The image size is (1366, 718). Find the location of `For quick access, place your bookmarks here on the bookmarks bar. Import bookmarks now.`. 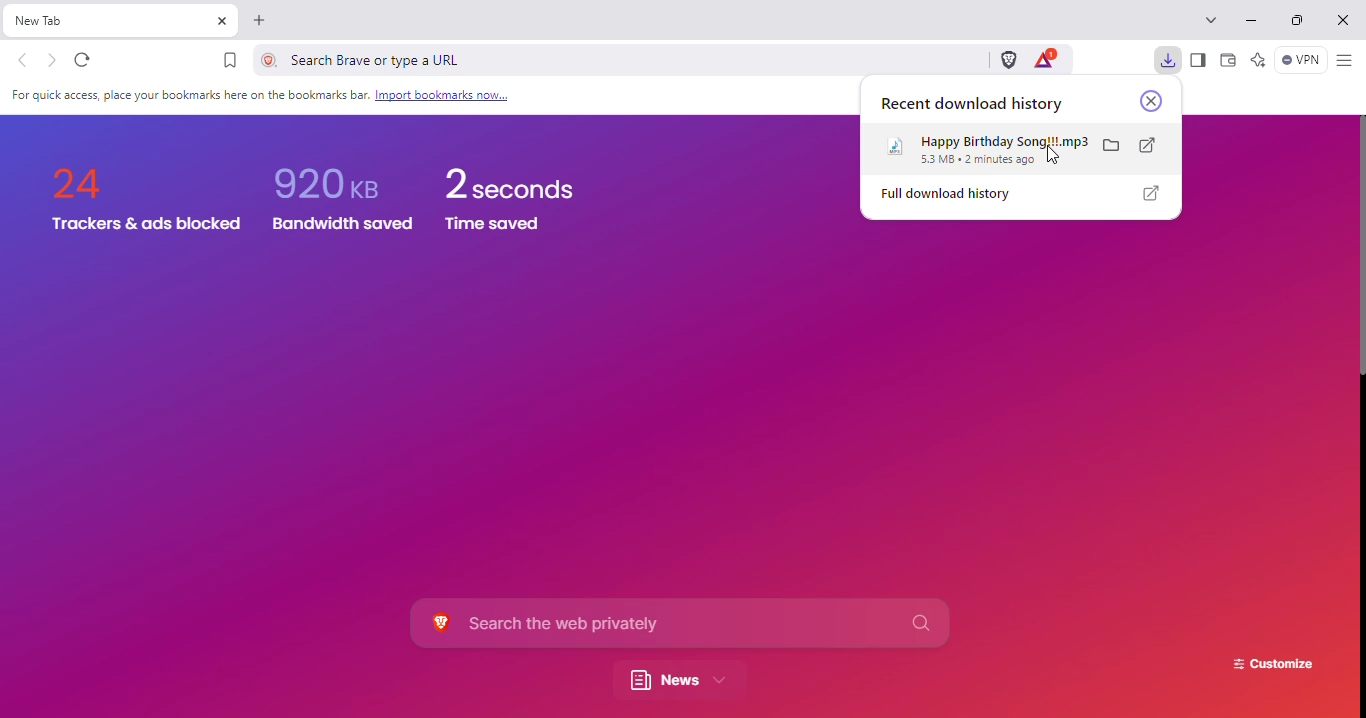

For quick access, place your bookmarks here on the bookmarks bar. Import bookmarks now. is located at coordinates (187, 96).